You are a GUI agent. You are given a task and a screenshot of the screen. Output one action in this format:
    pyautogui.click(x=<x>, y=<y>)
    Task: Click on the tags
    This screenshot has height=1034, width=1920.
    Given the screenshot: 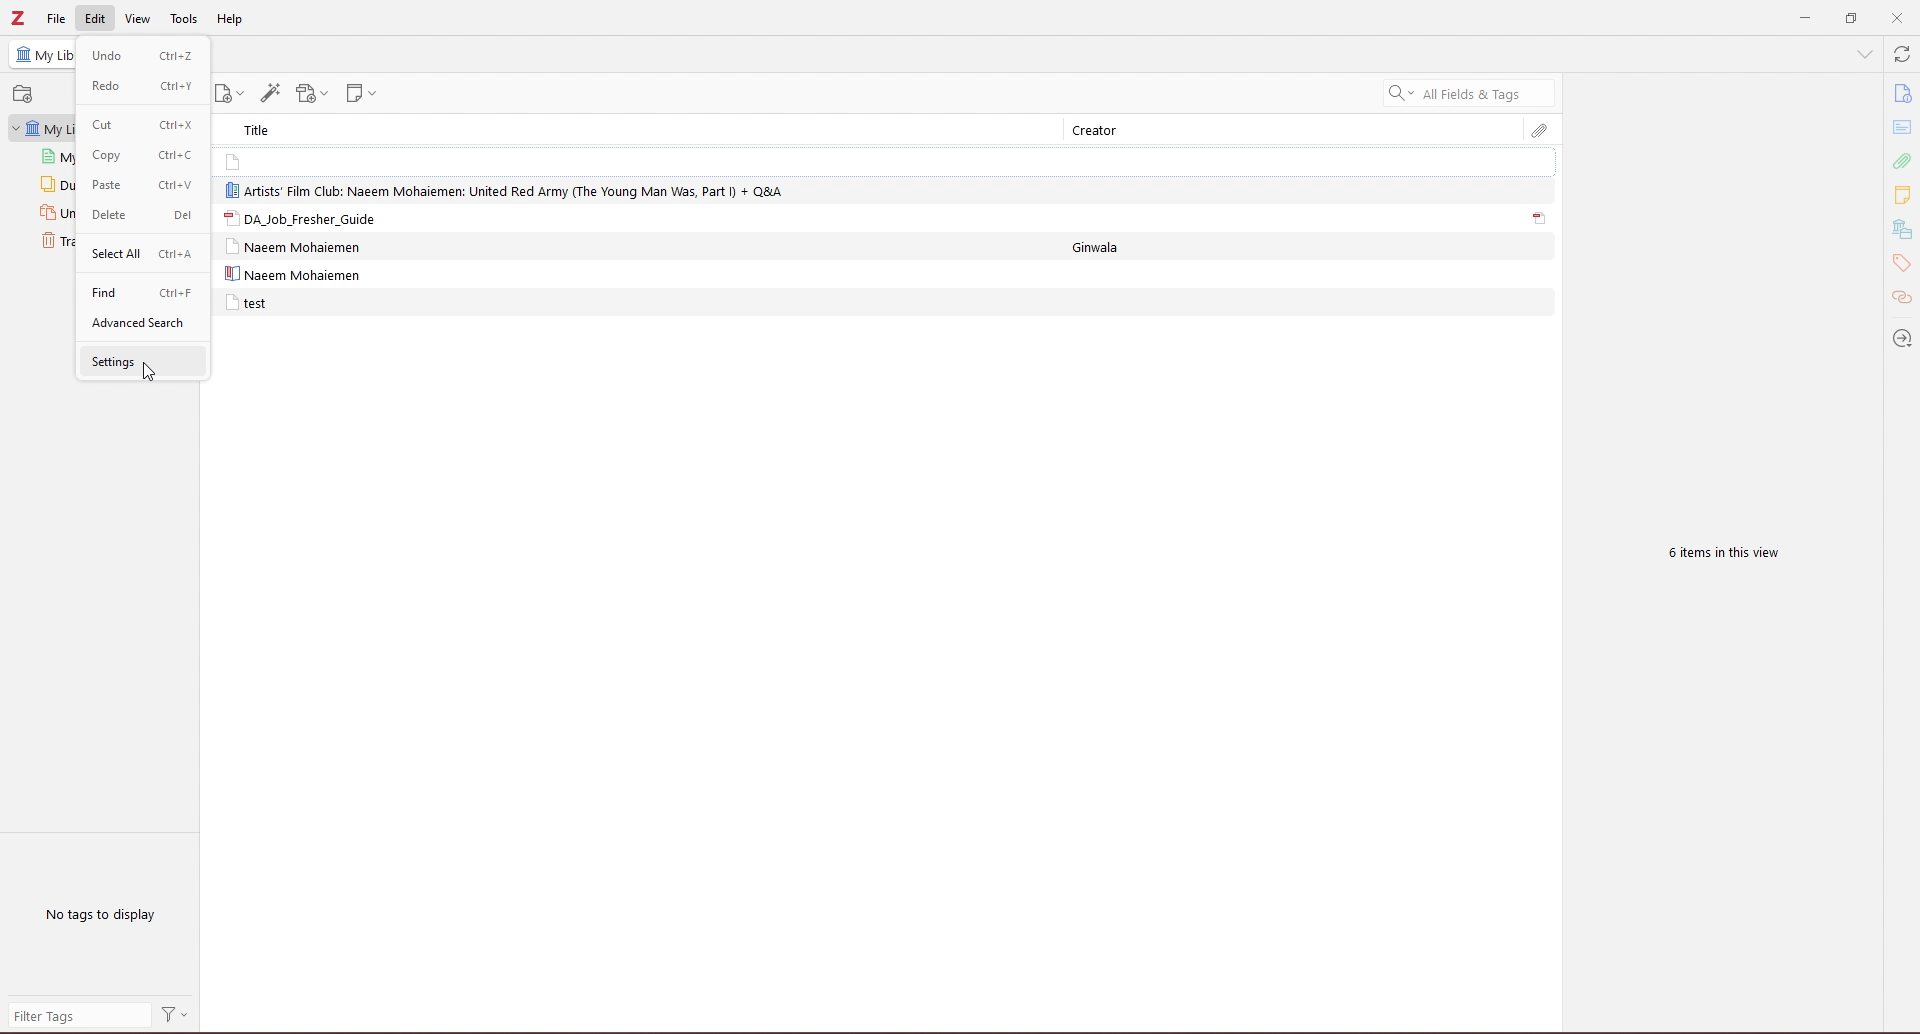 What is the action you would take?
    pyautogui.click(x=1901, y=264)
    